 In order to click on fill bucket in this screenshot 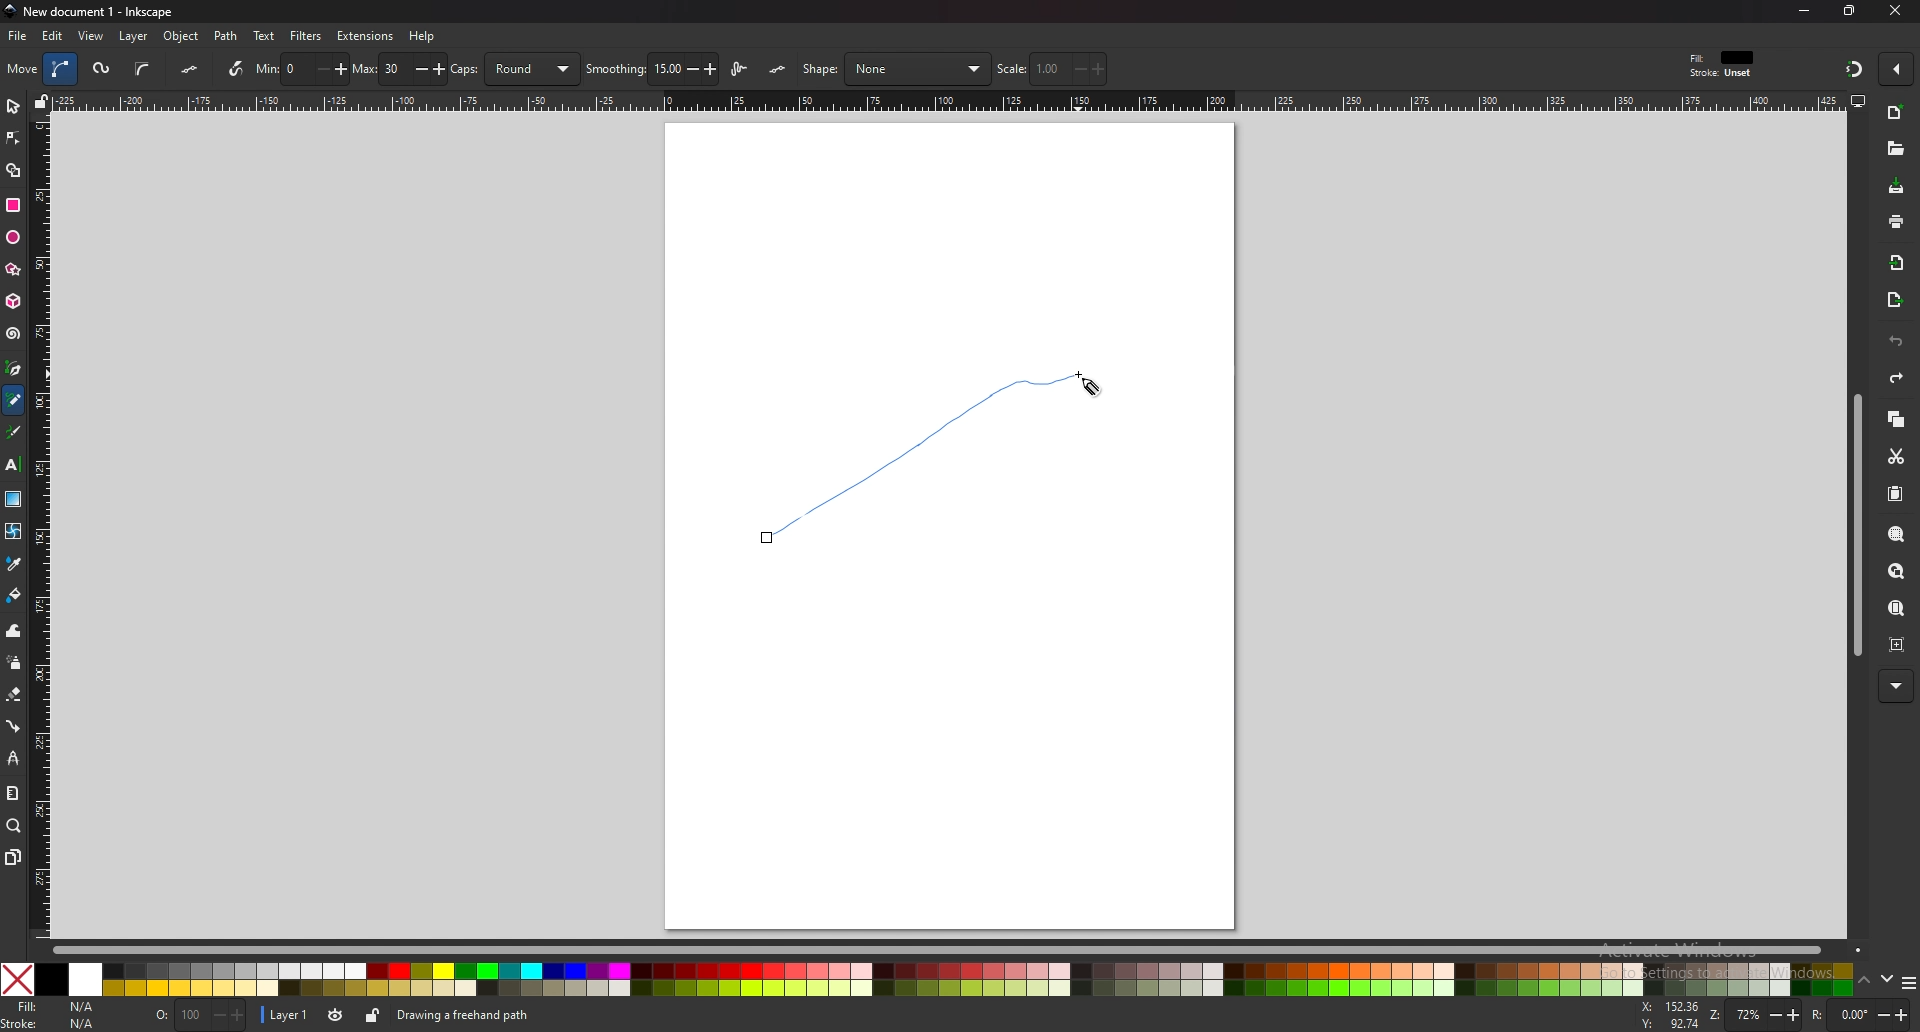, I will do `click(13, 595)`.